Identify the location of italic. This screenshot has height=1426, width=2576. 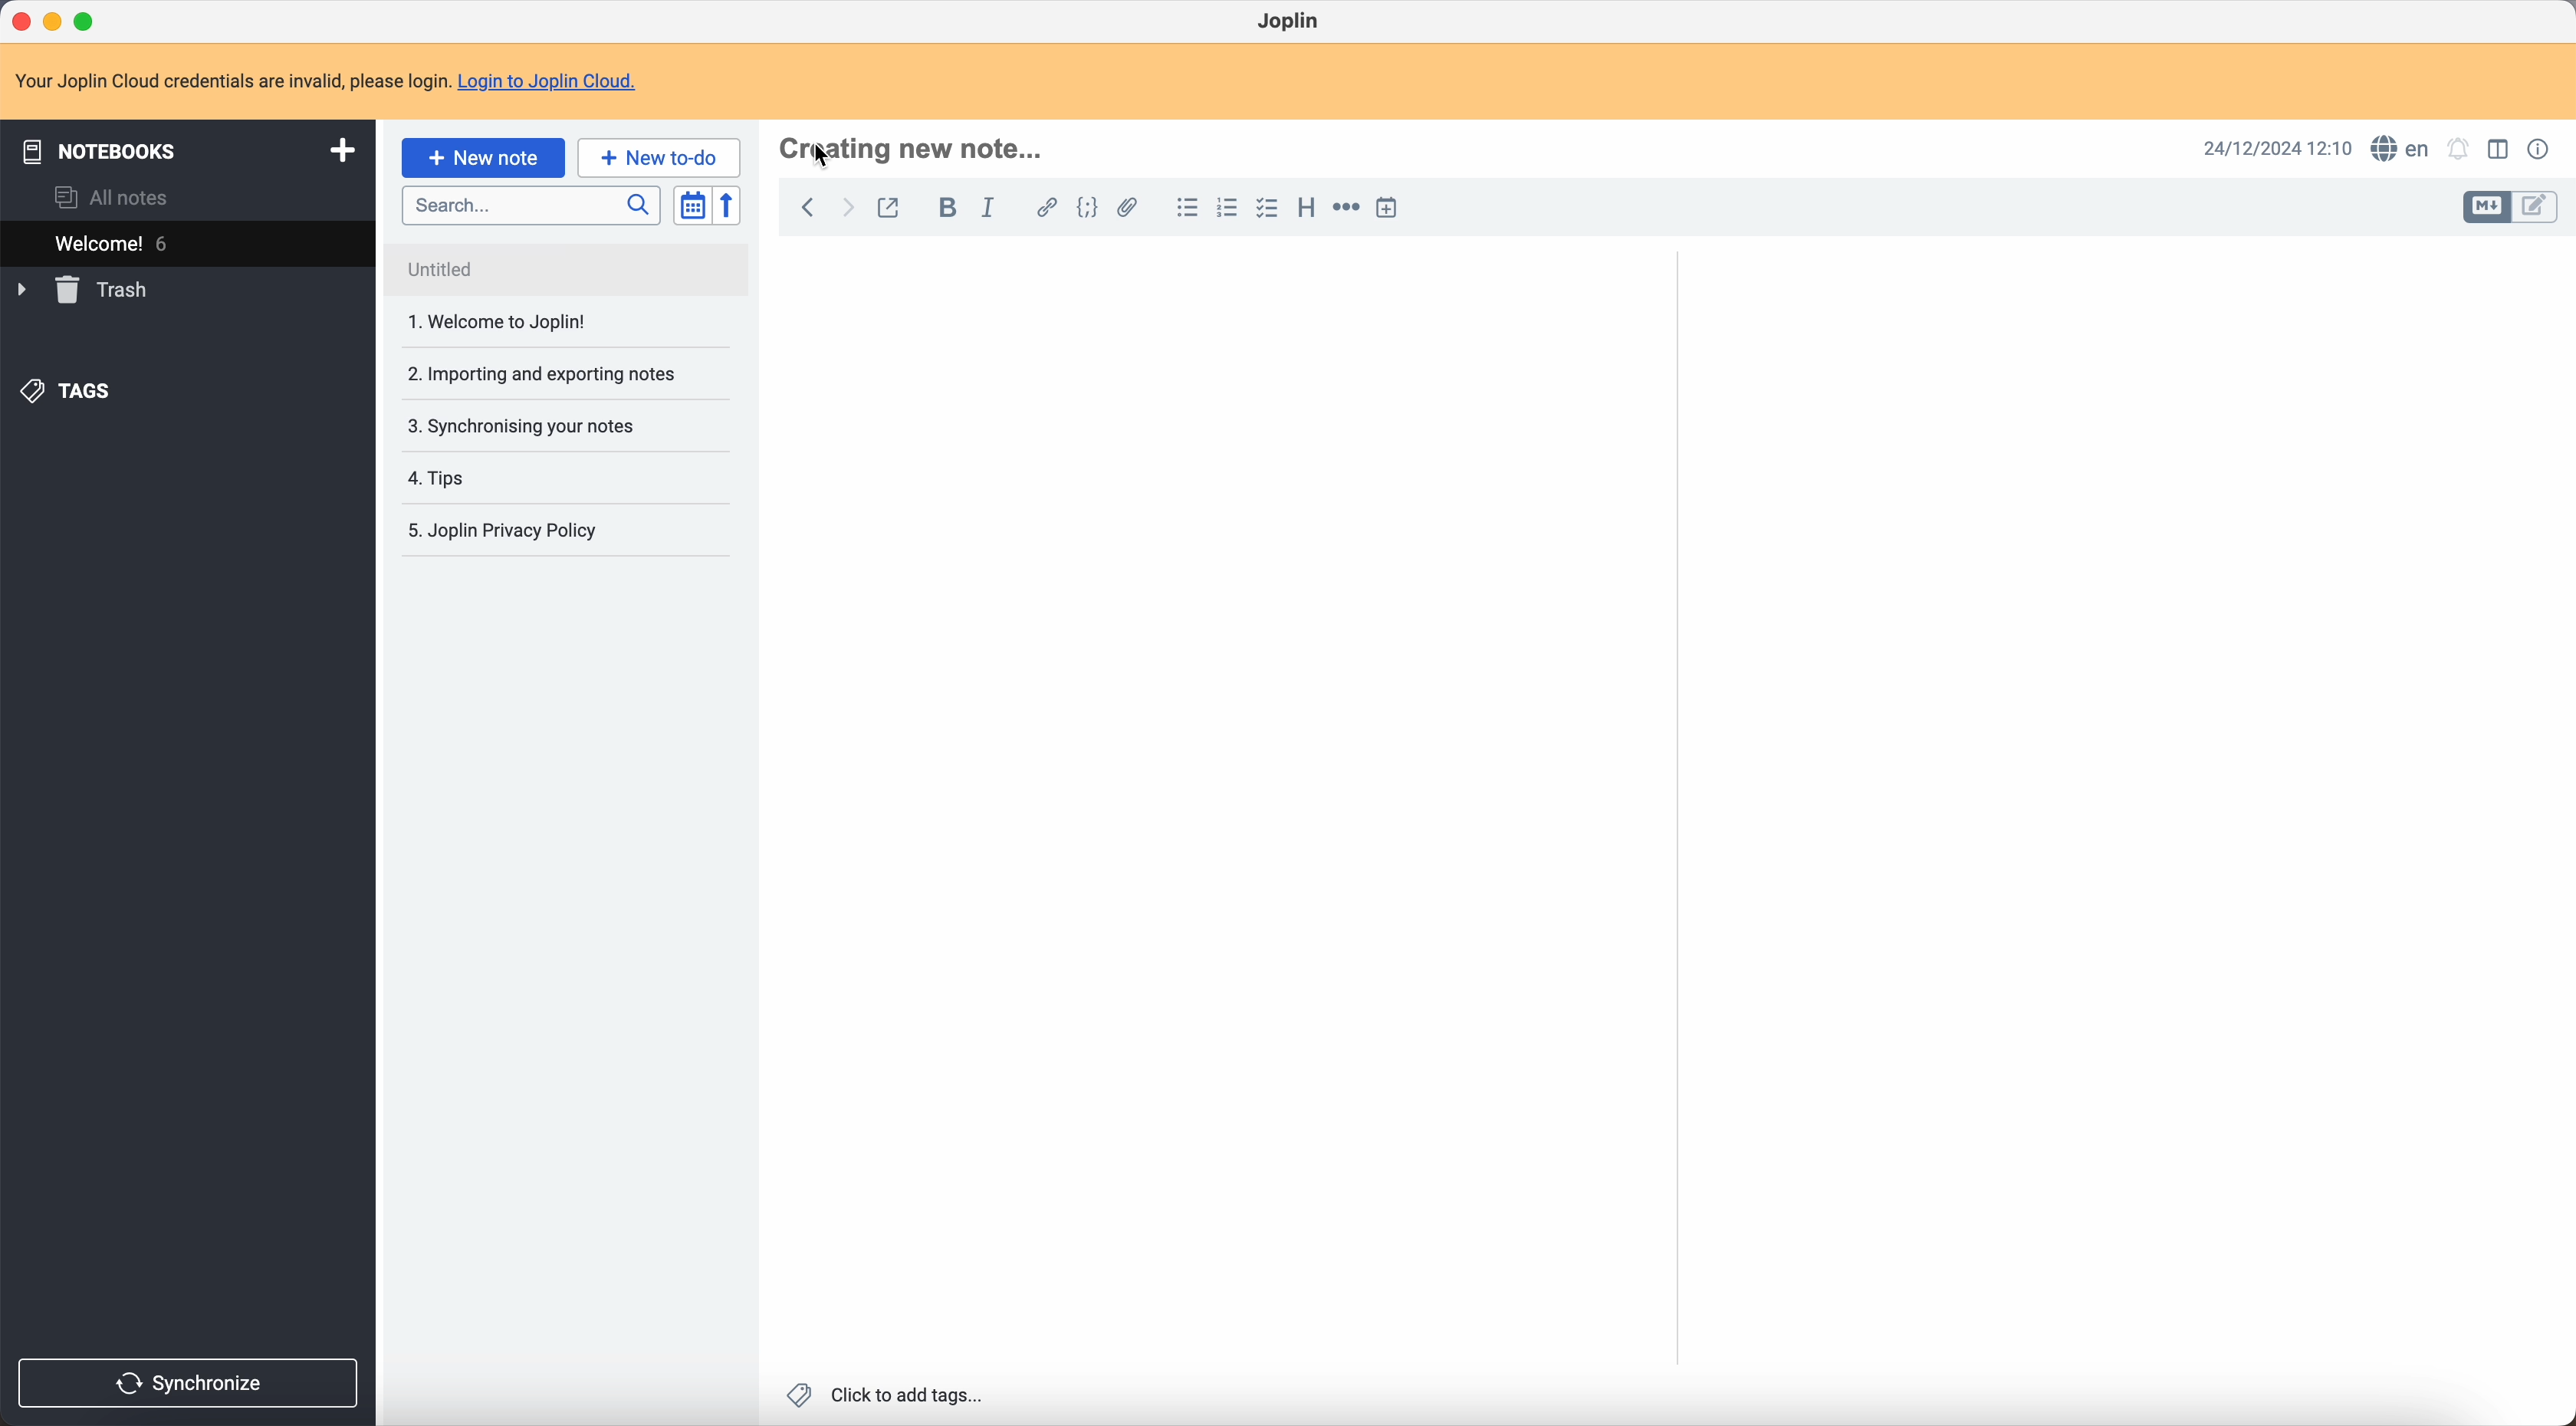
(992, 207).